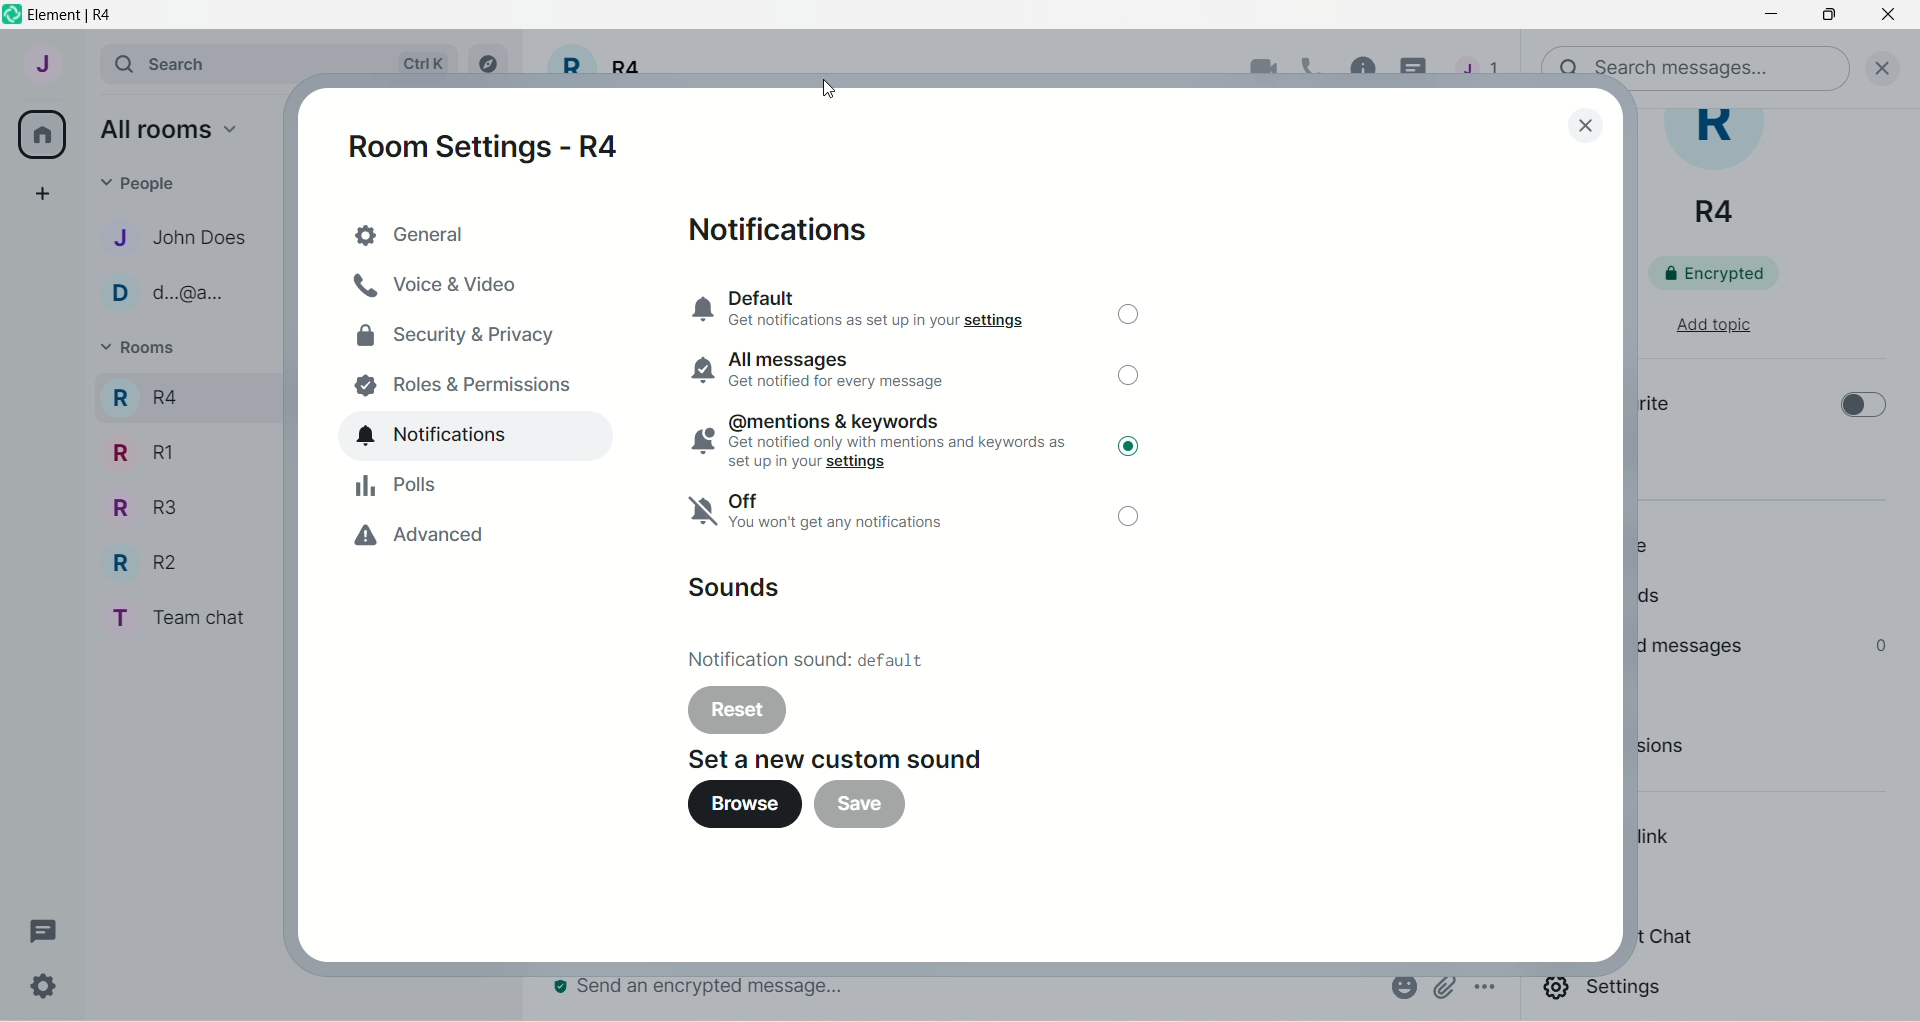 Image resolution: width=1920 pixels, height=1022 pixels. What do you see at coordinates (1129, 447) in the screenshot?
I see `toggle ` at bounding box center [1129, 447].